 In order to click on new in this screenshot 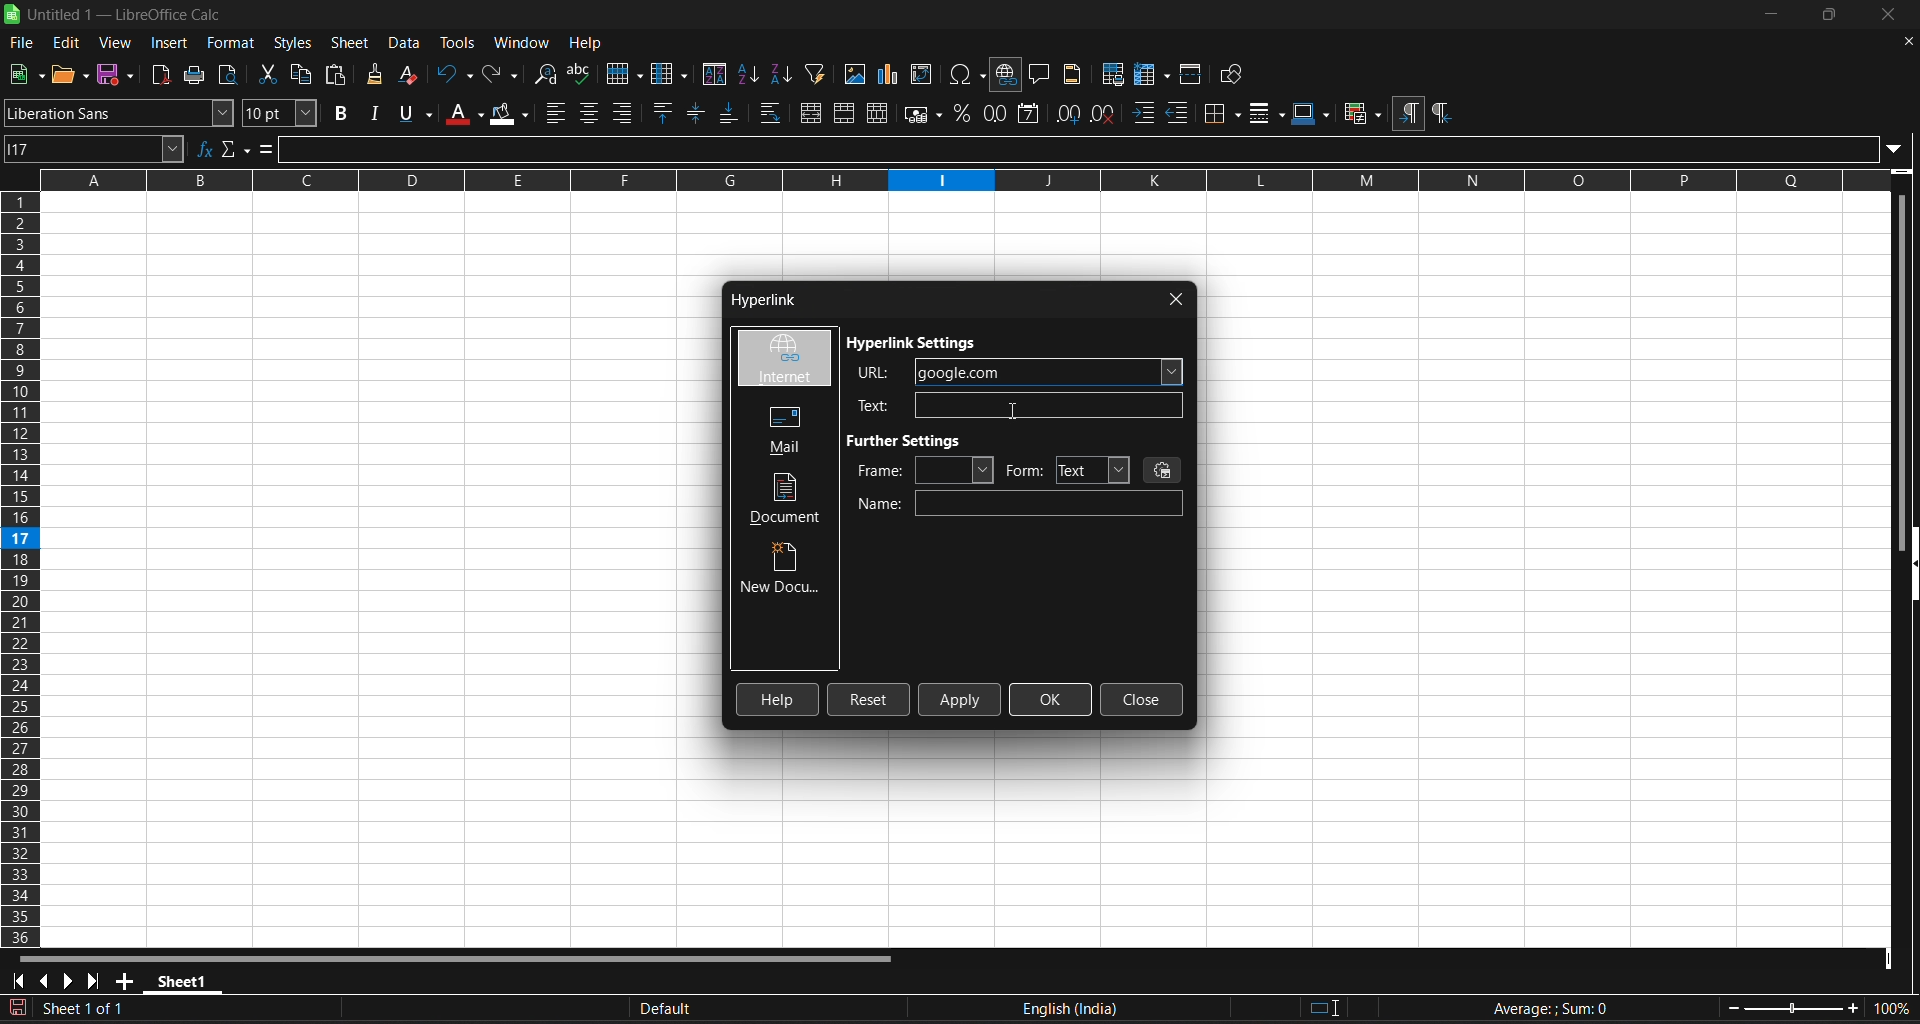, I will do `click(71, 74)`.